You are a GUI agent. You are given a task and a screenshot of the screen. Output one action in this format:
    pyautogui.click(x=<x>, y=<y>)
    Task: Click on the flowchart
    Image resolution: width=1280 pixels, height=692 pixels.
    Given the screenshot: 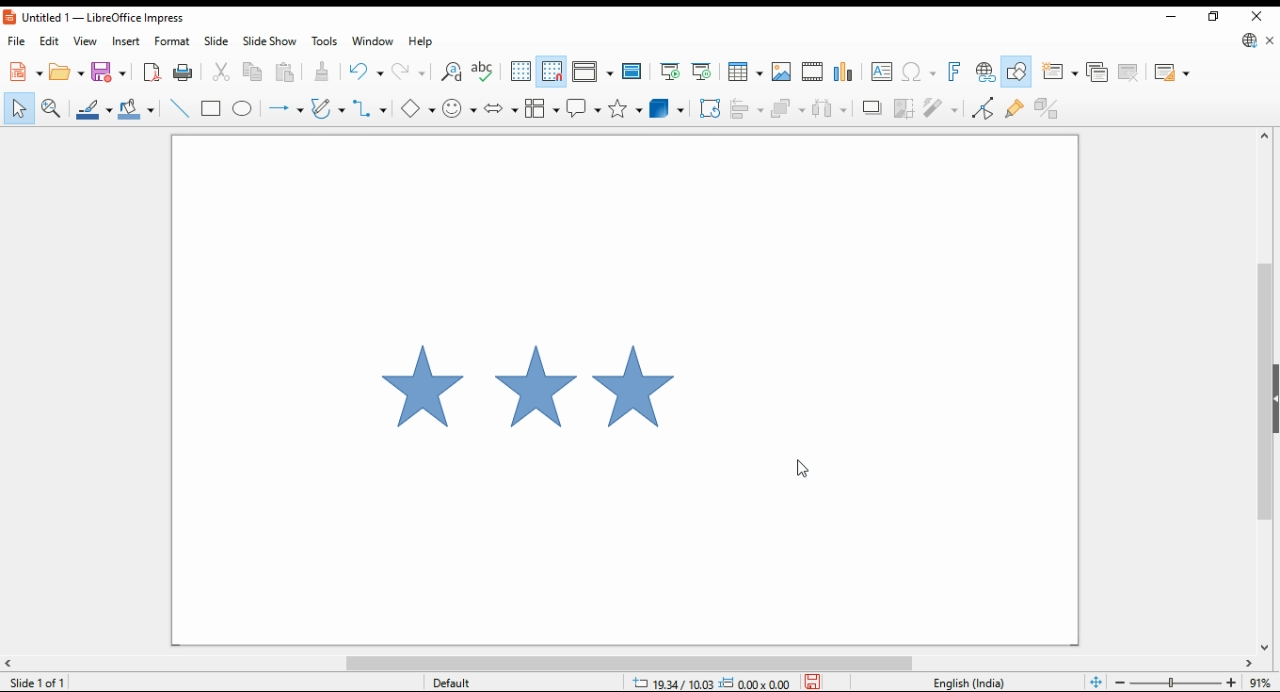 What is the action you would take?
    pyautogui.click(x=541, y=108)
    